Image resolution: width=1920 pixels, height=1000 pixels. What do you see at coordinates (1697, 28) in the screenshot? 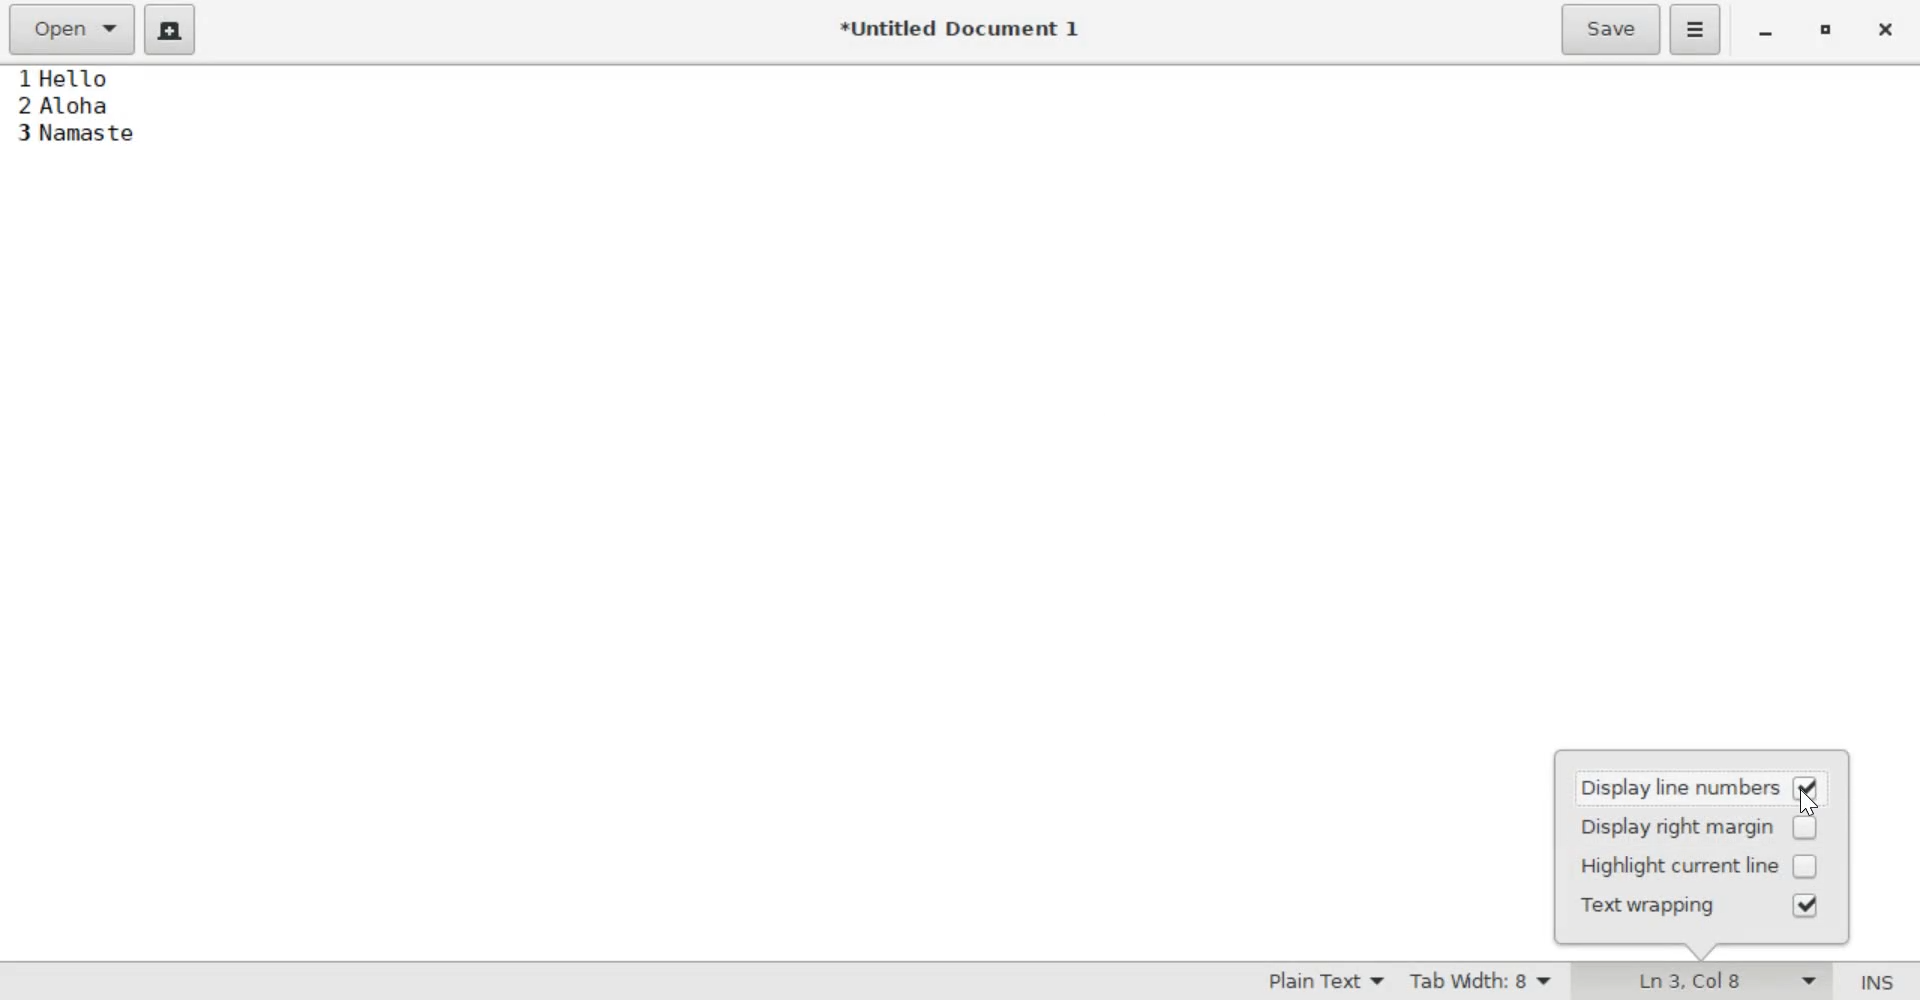
I see `Application menu` at bounding box center [1697, 28].